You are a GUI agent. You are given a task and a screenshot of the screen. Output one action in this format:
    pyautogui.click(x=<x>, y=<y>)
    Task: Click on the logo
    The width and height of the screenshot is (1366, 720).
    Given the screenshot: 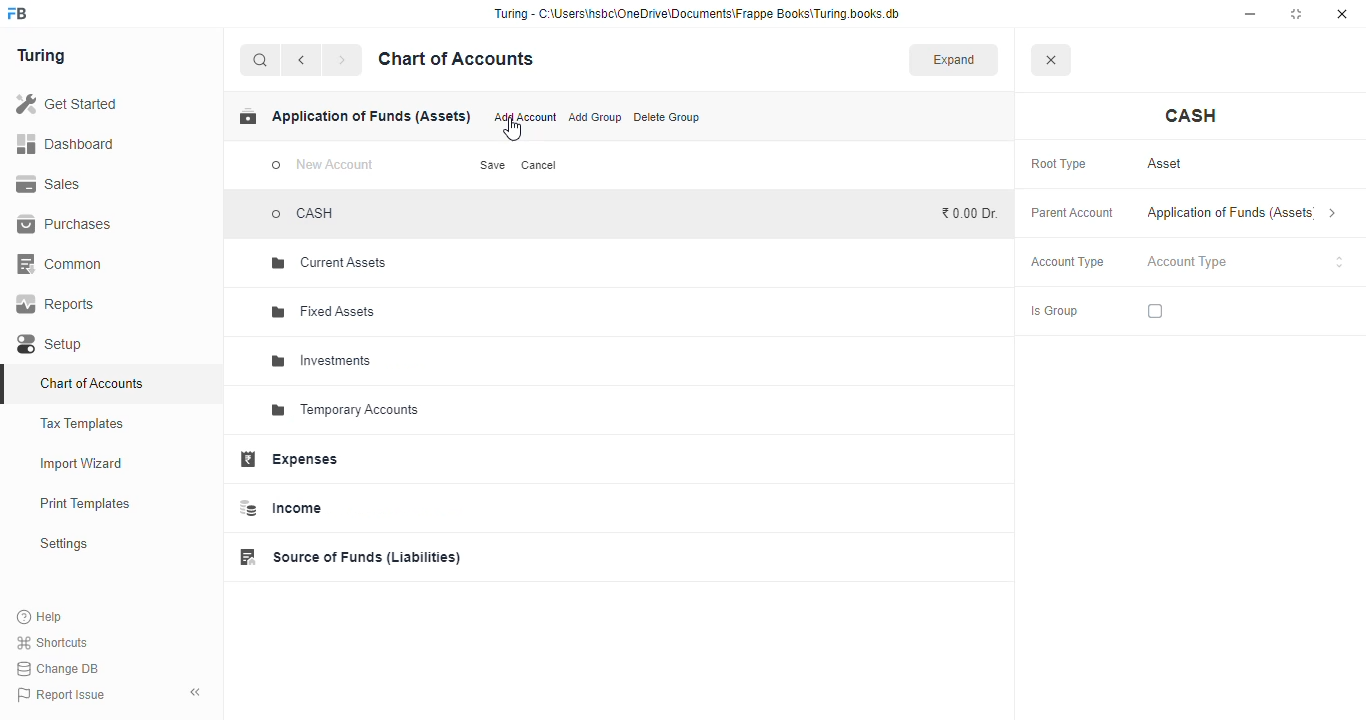 What is the action you would take?
    pyautogui.click(x=18, y=13)
    